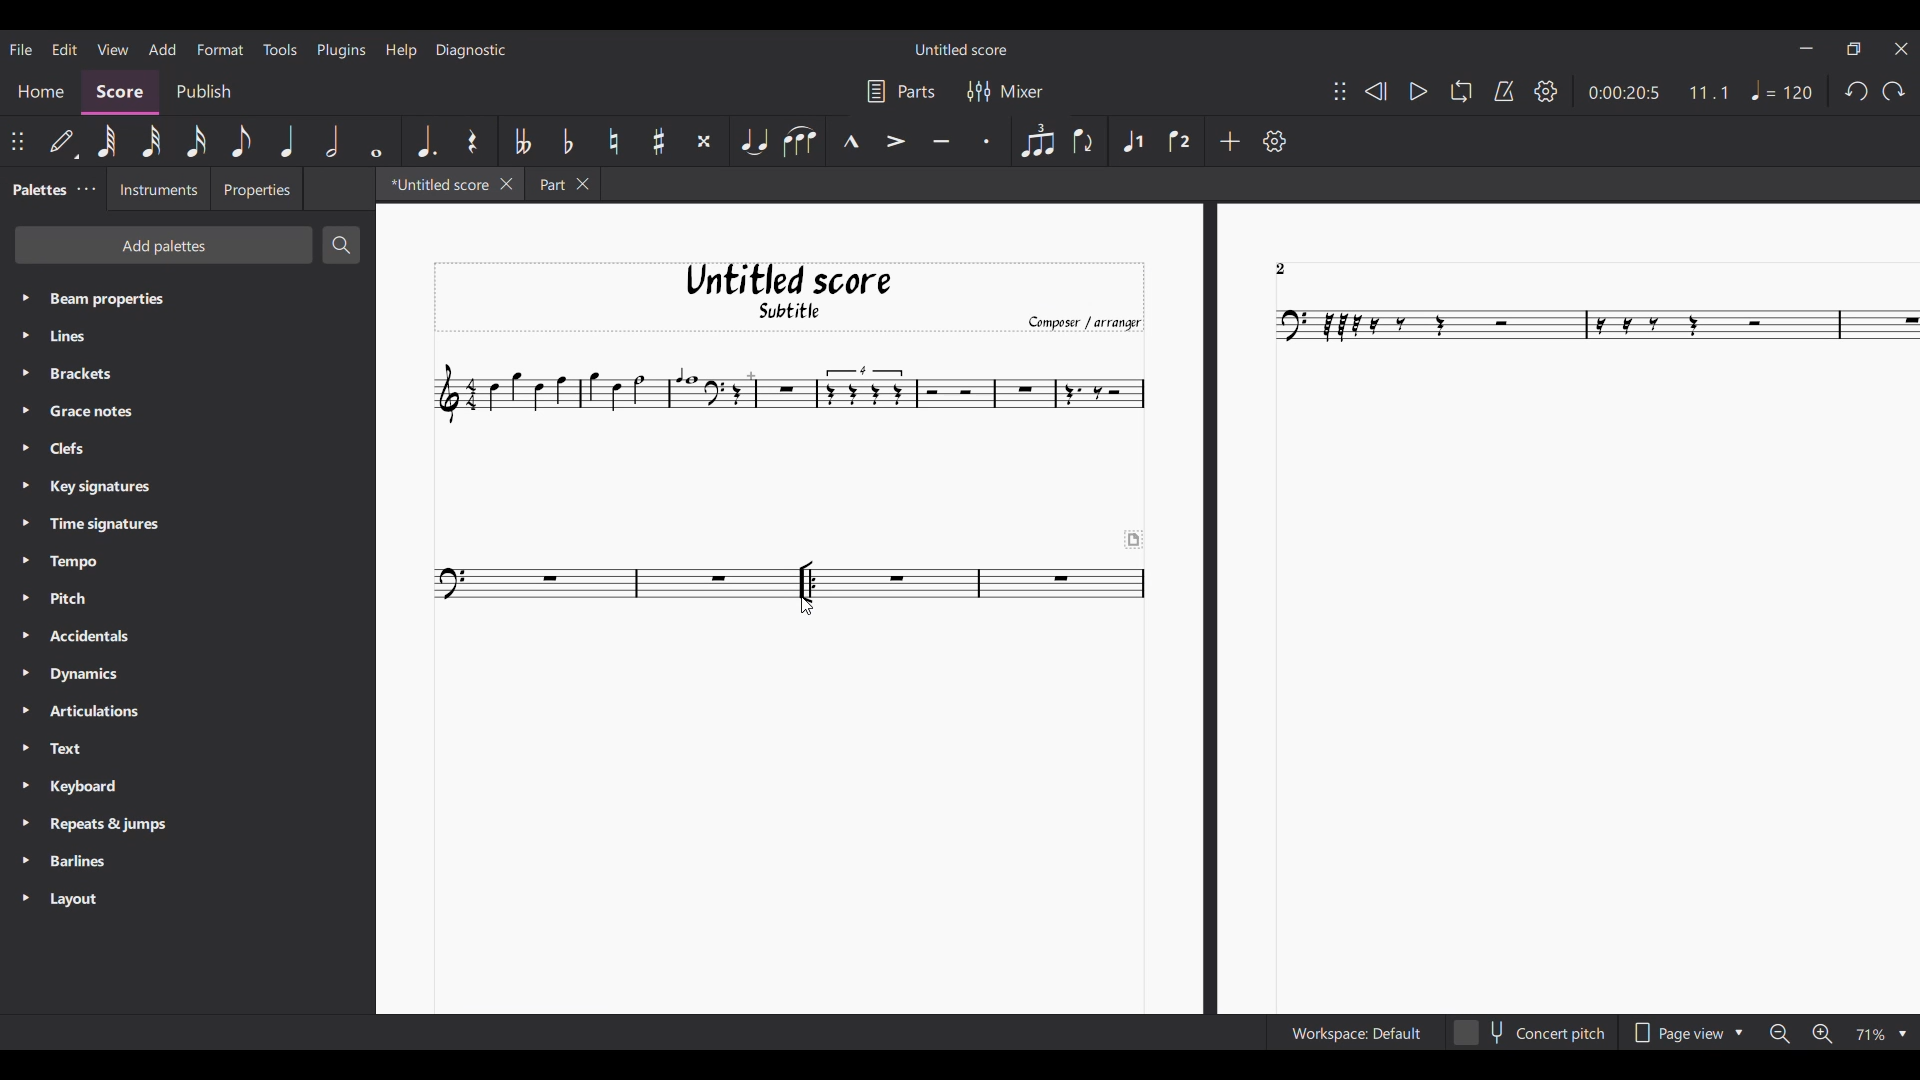 The image size is (1920, 1080). I want to click on Change position of toolbar, so click(1340, 91).